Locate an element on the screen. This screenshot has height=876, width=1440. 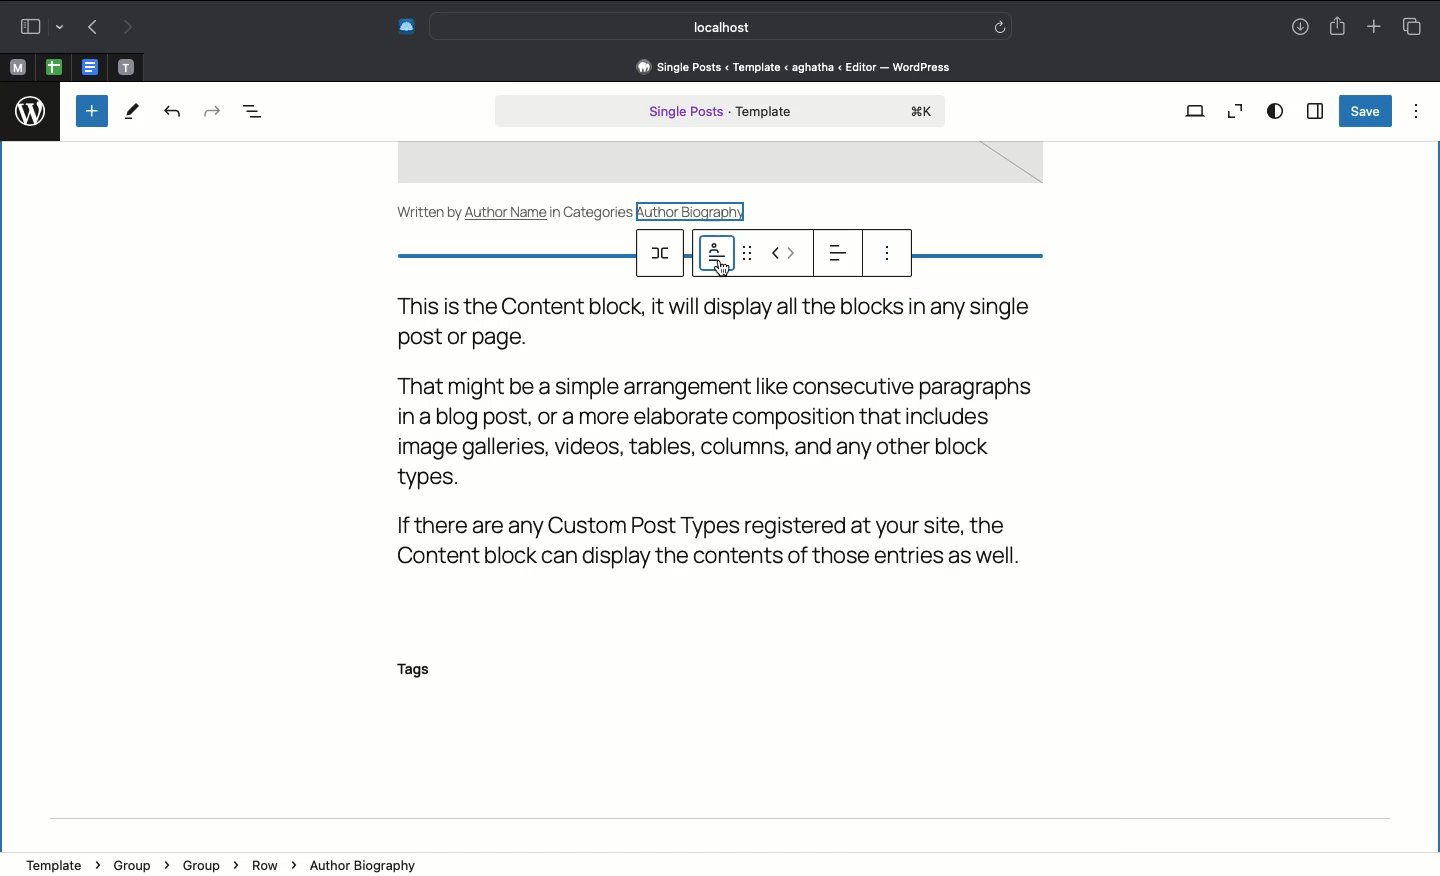
Row is located at coordinates (272, 865).